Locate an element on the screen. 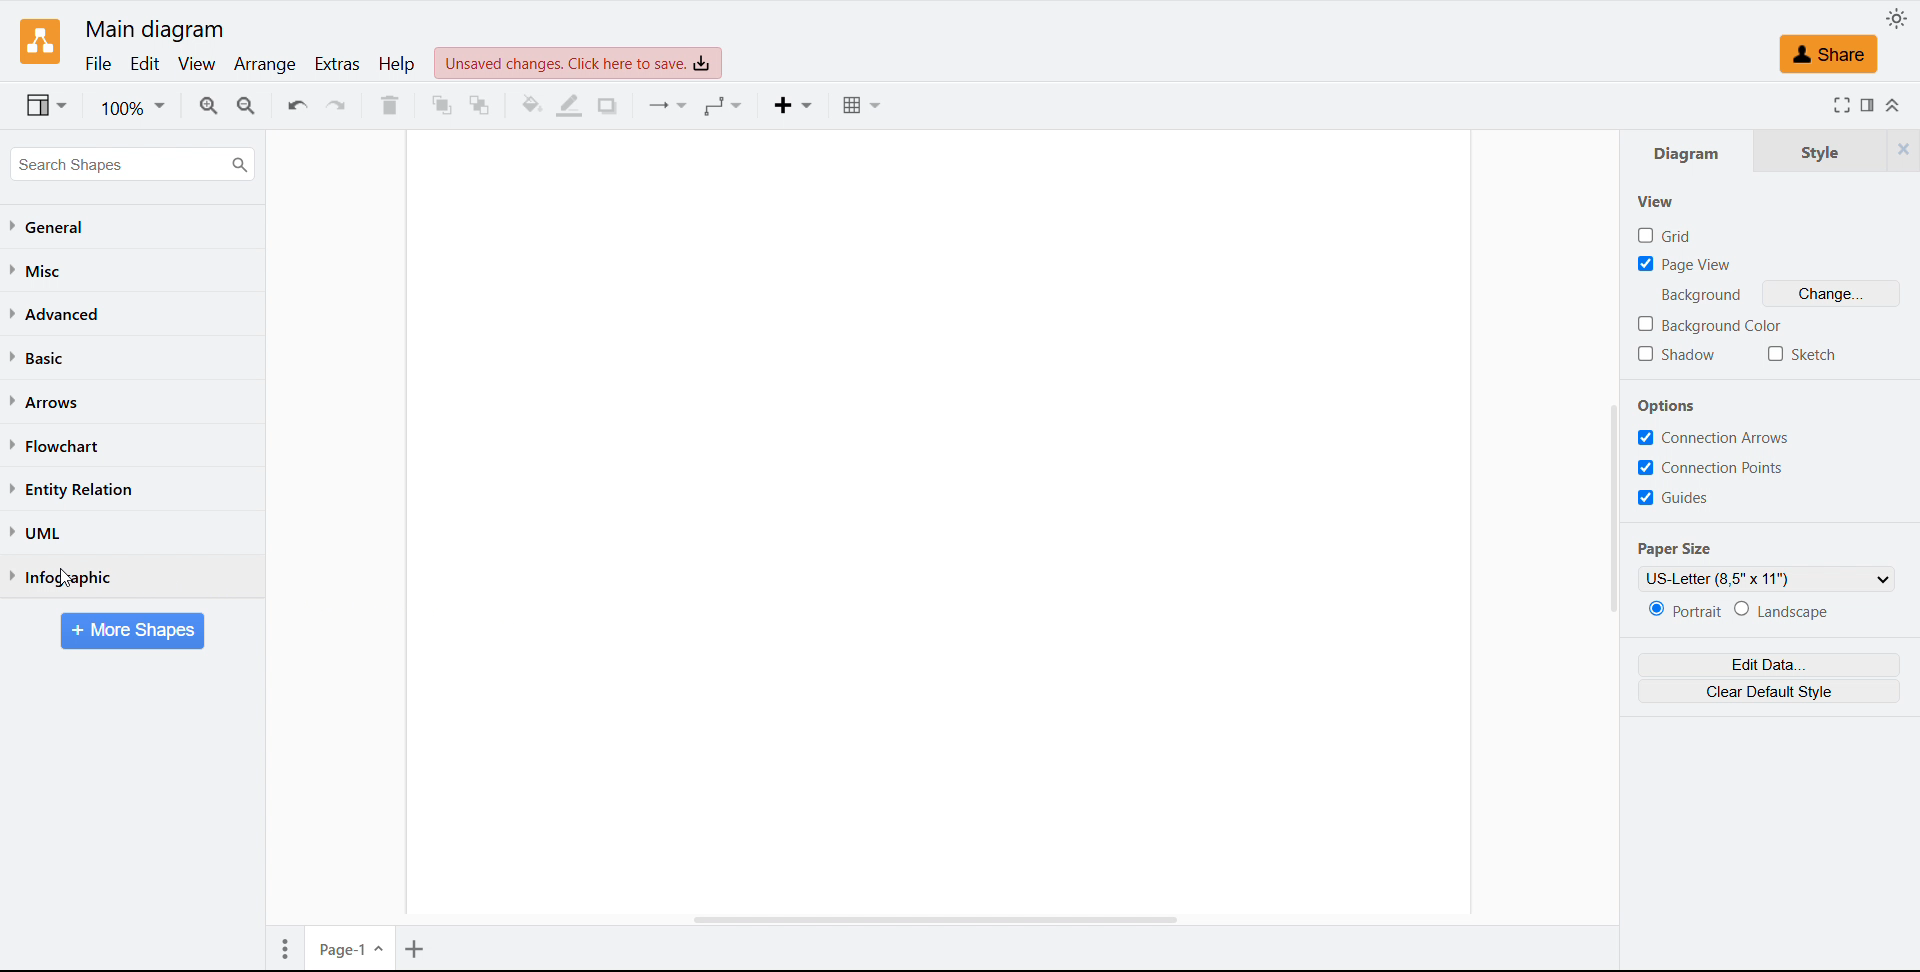  grid  is located at coordinates (1662, 235).